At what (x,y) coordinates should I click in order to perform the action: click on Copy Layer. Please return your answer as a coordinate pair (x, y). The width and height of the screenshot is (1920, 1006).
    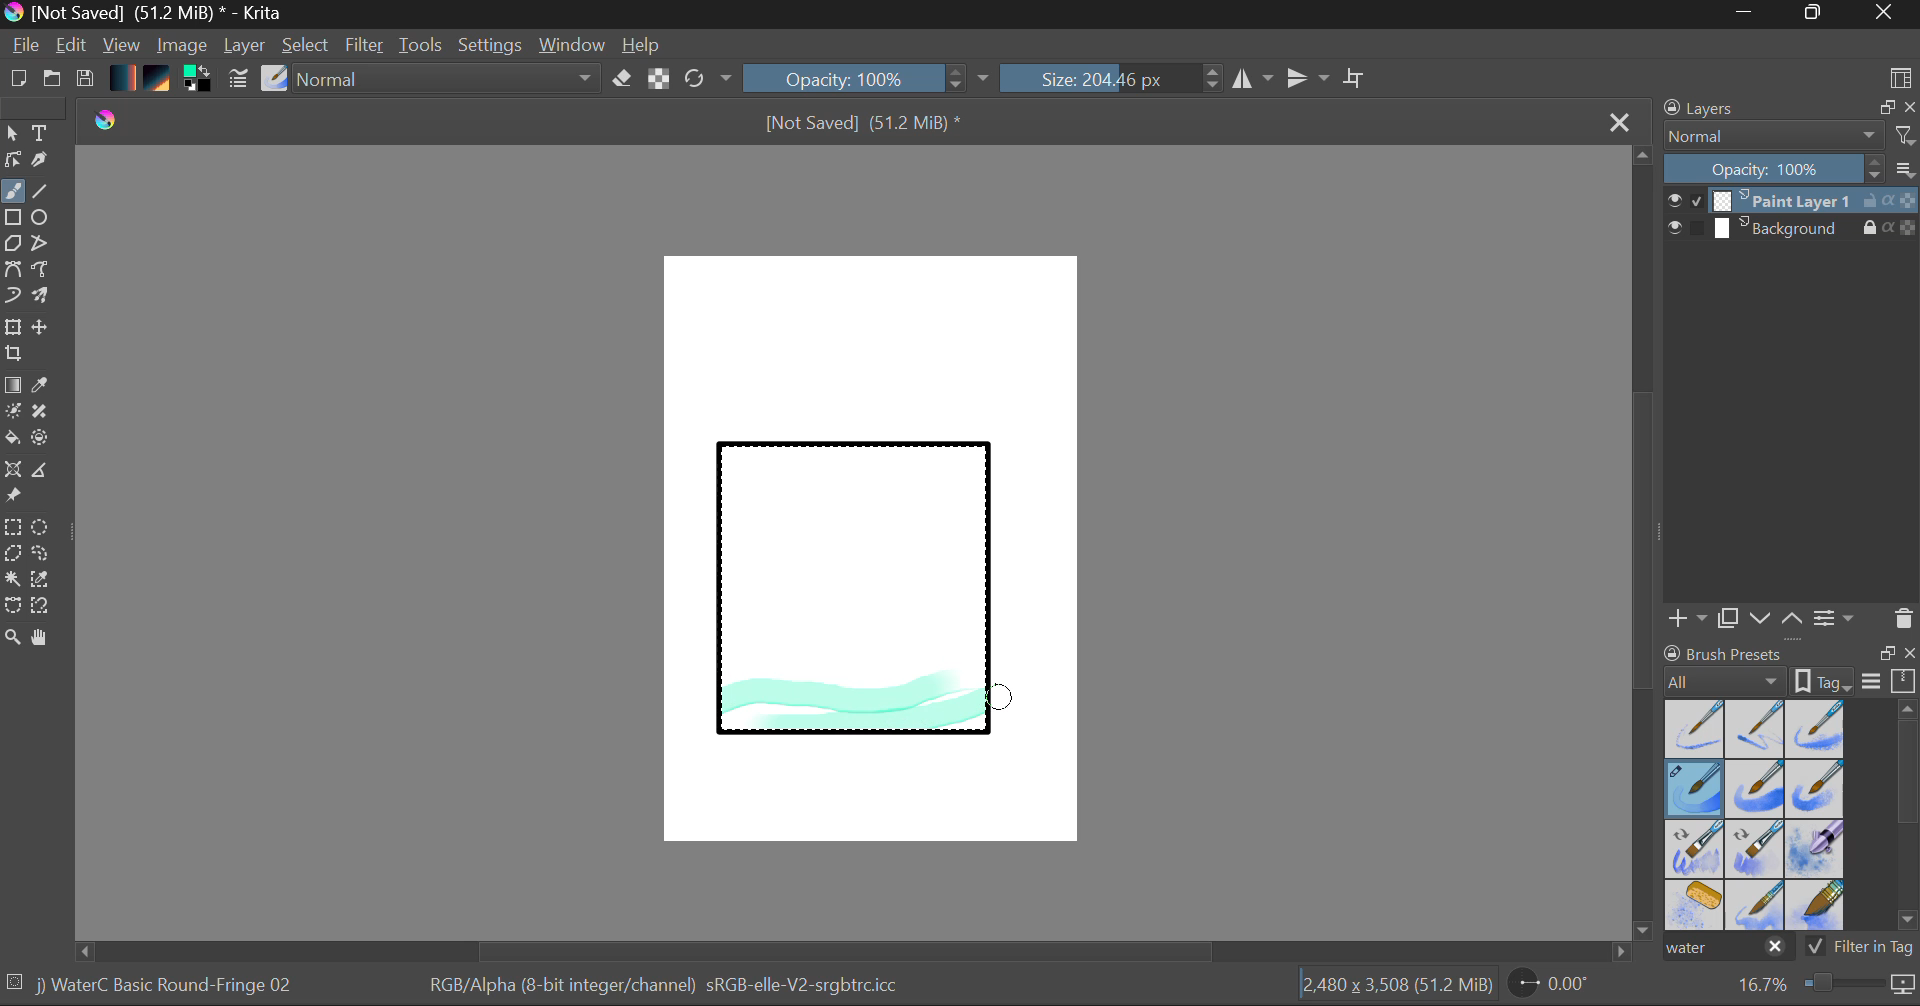
    Looking at the image, I should click on (1729, 619).